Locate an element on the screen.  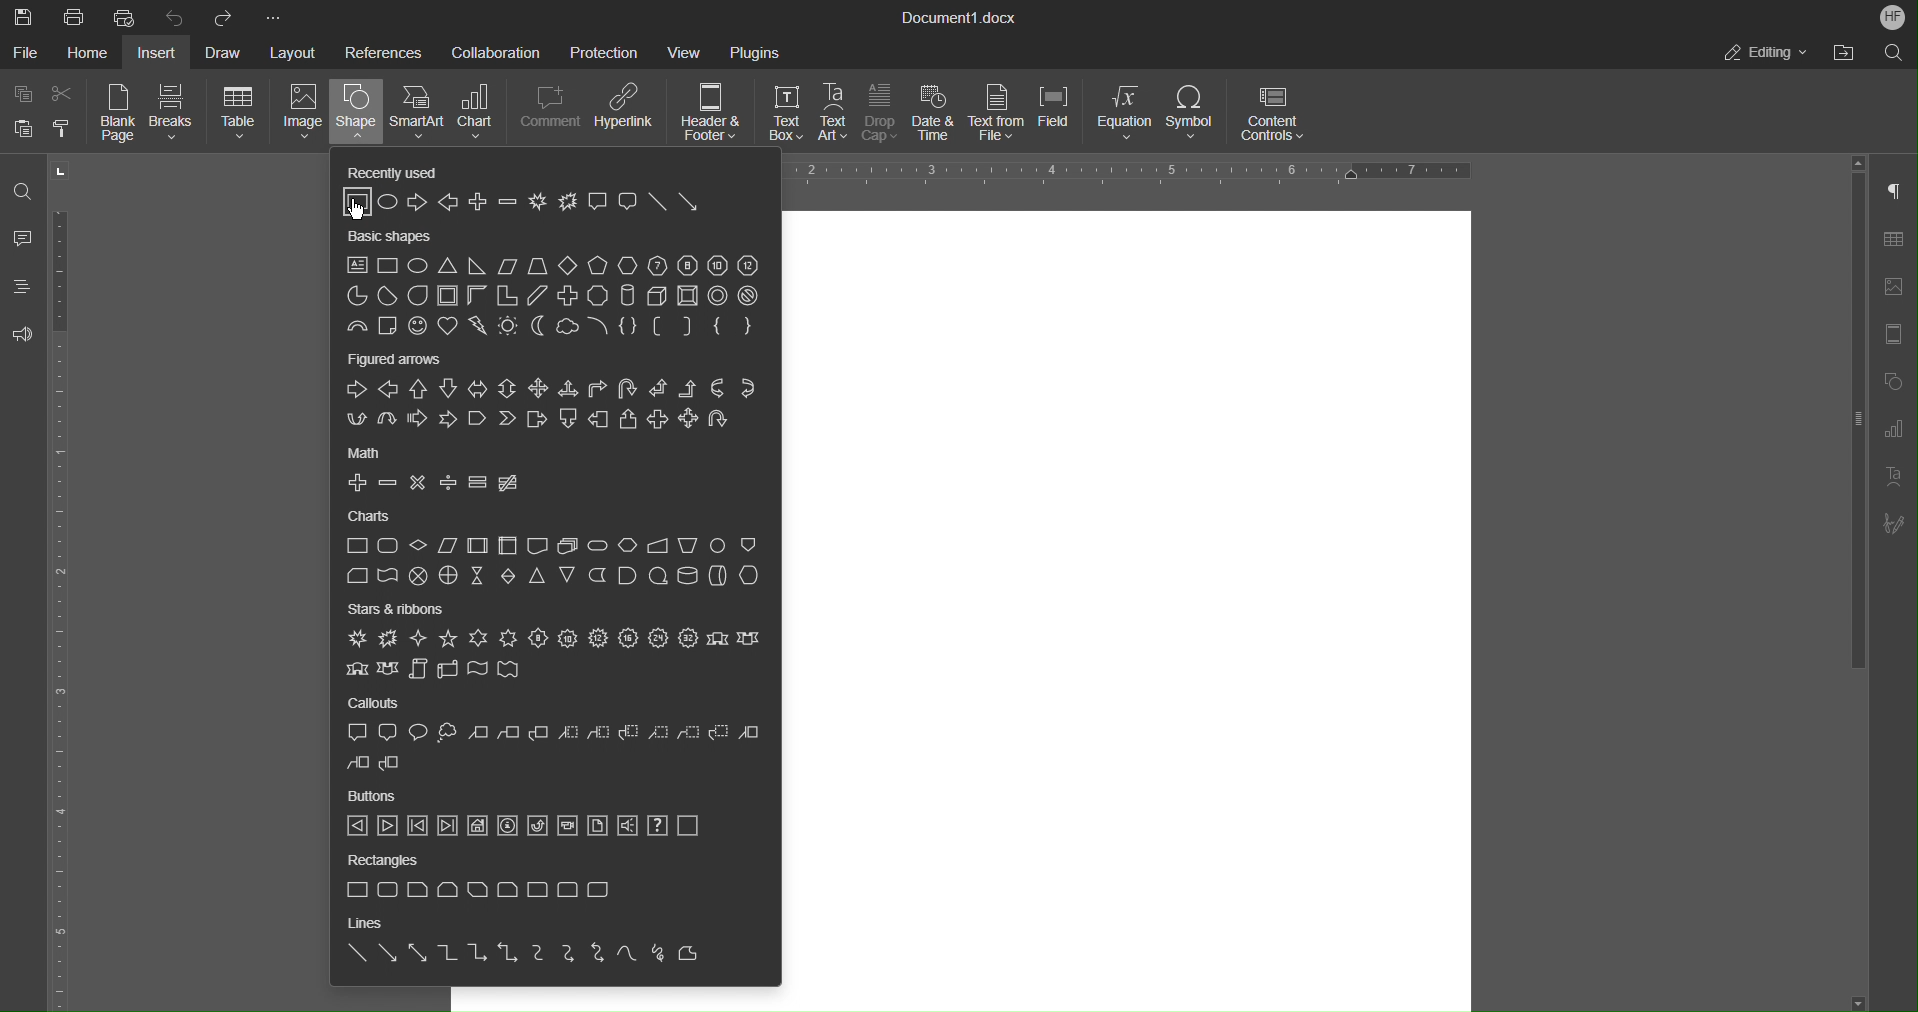
Tab stop is located at coordinates (62, 171).